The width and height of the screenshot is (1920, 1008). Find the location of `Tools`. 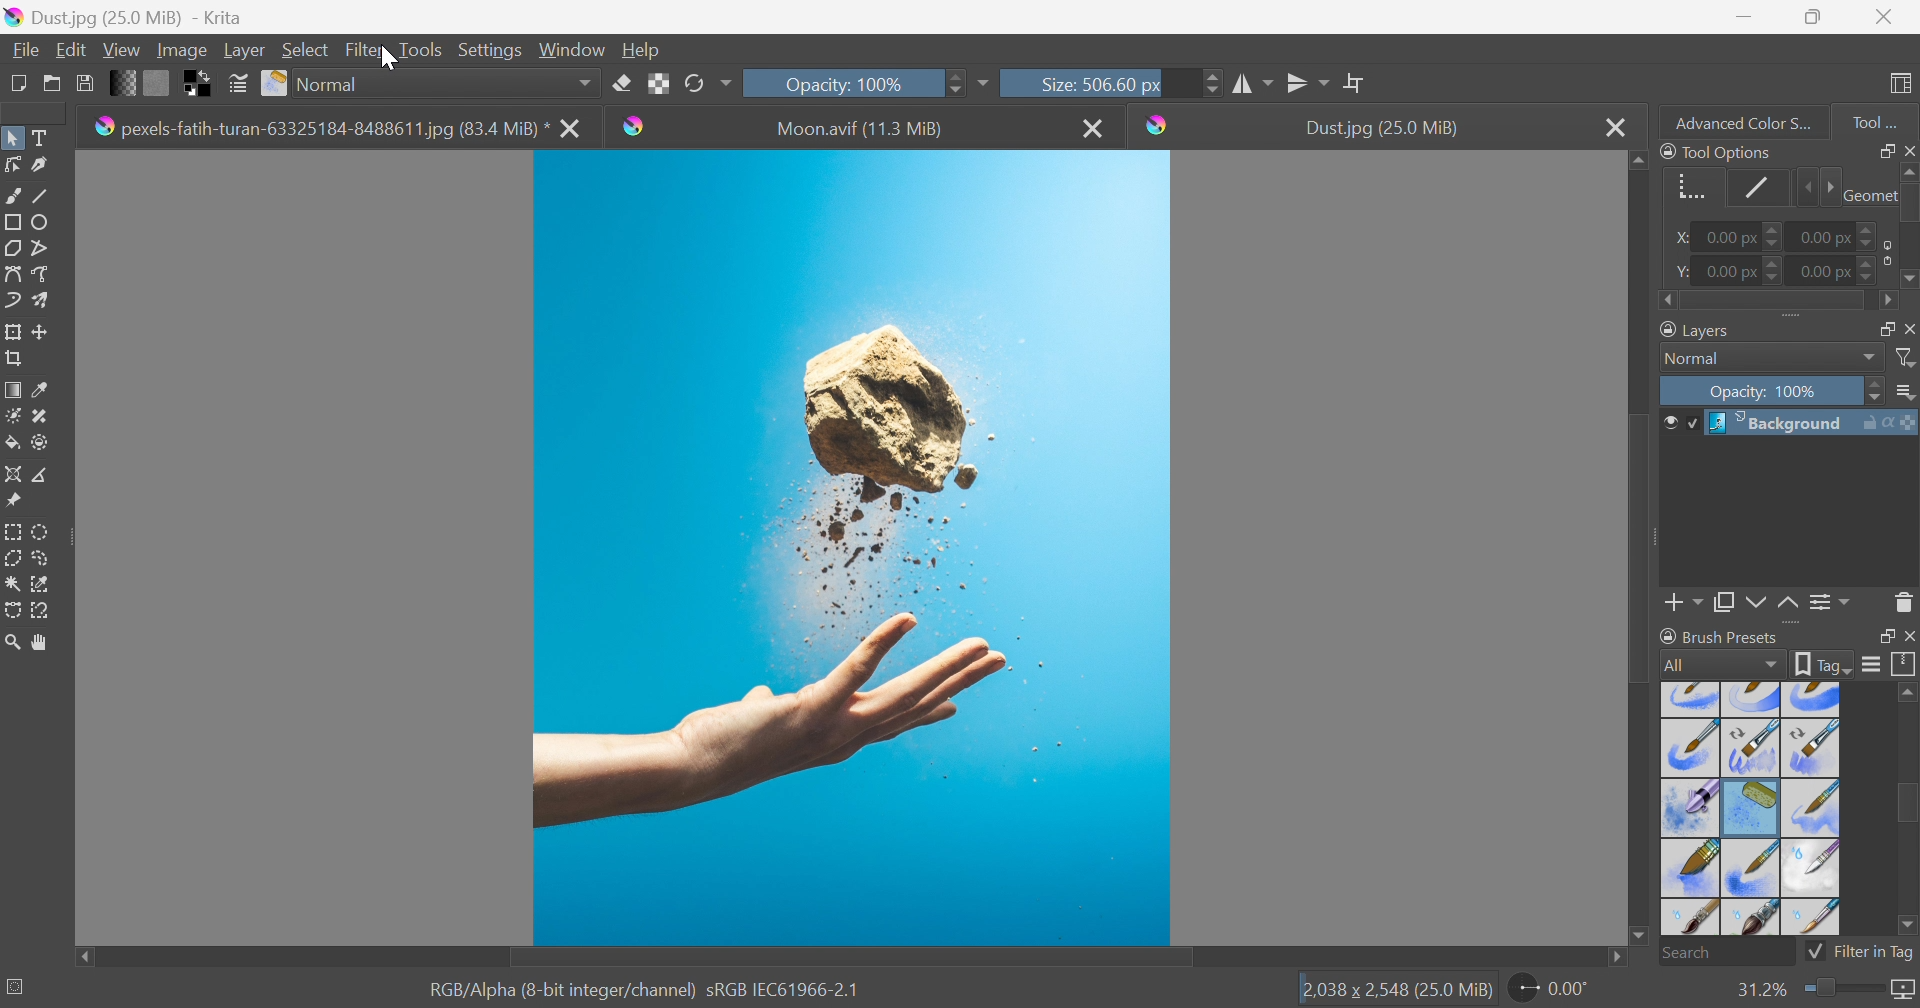

Tools is located at coordinates (420, 48).